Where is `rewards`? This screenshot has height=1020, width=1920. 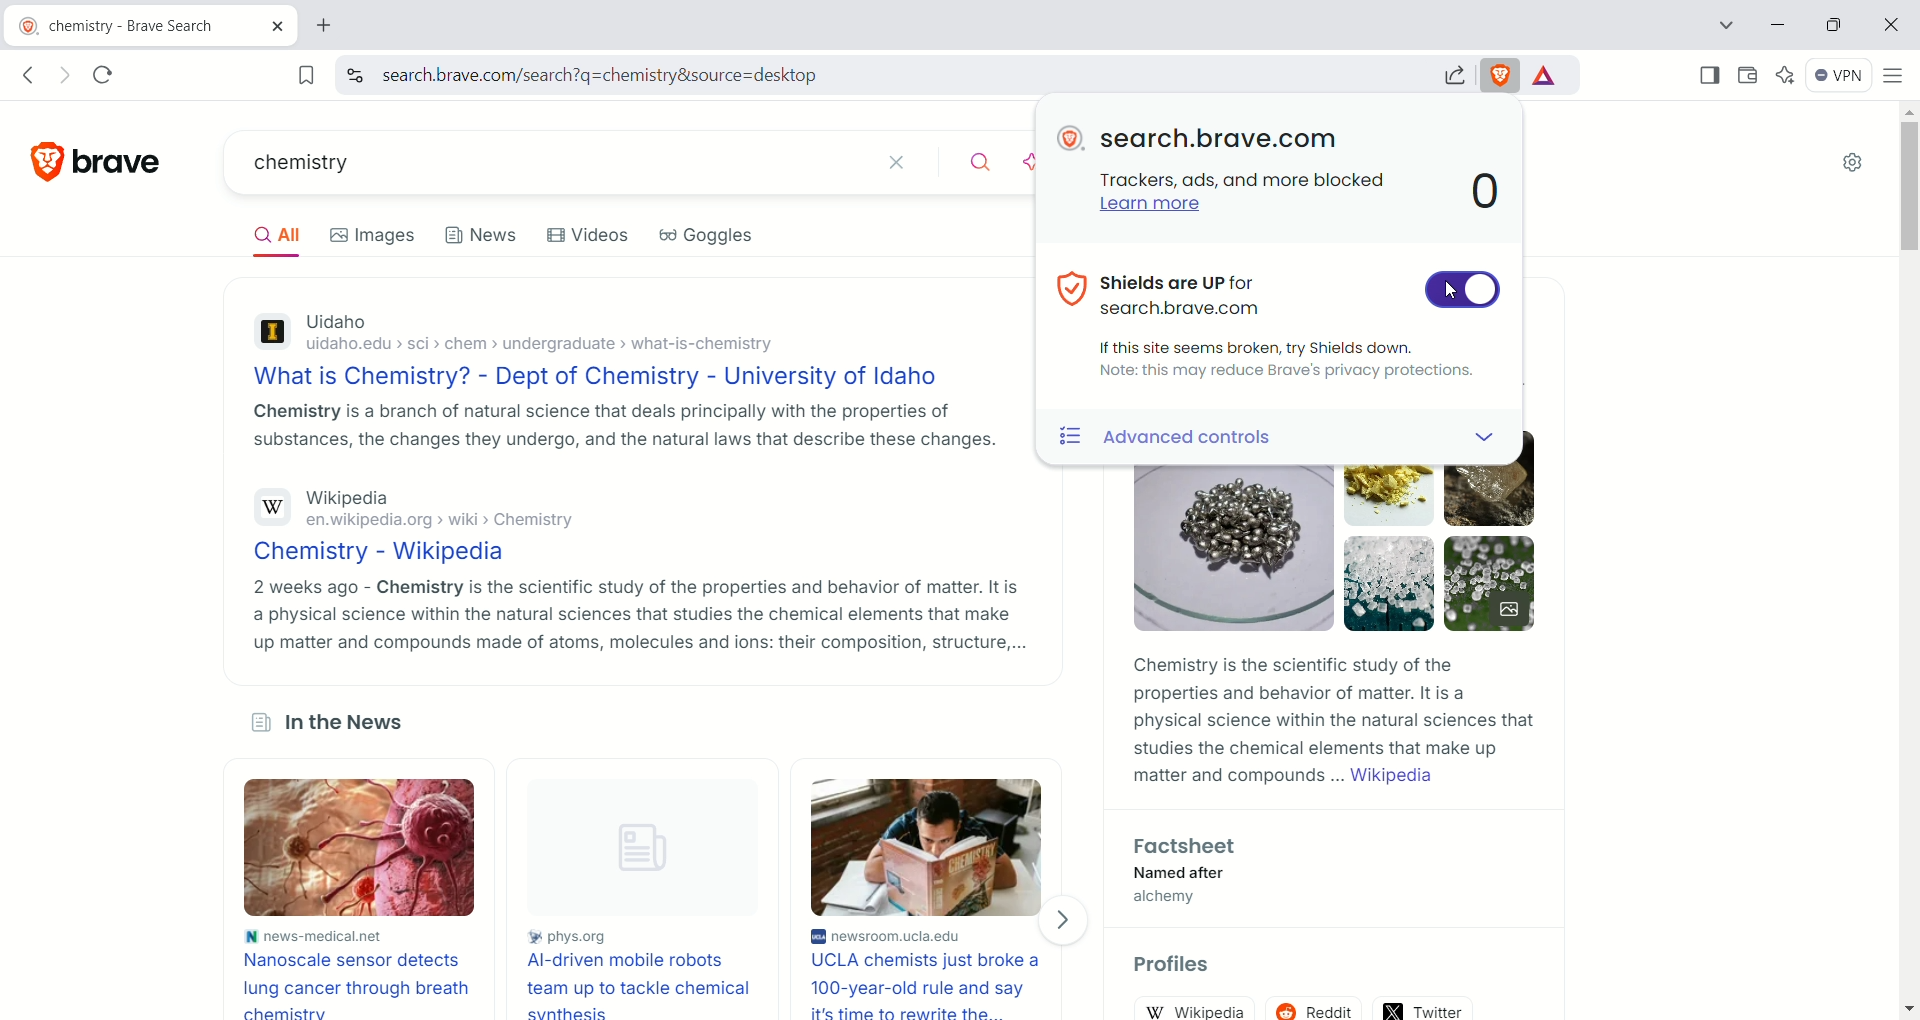 rewards is located at coordinates (1552, 74).